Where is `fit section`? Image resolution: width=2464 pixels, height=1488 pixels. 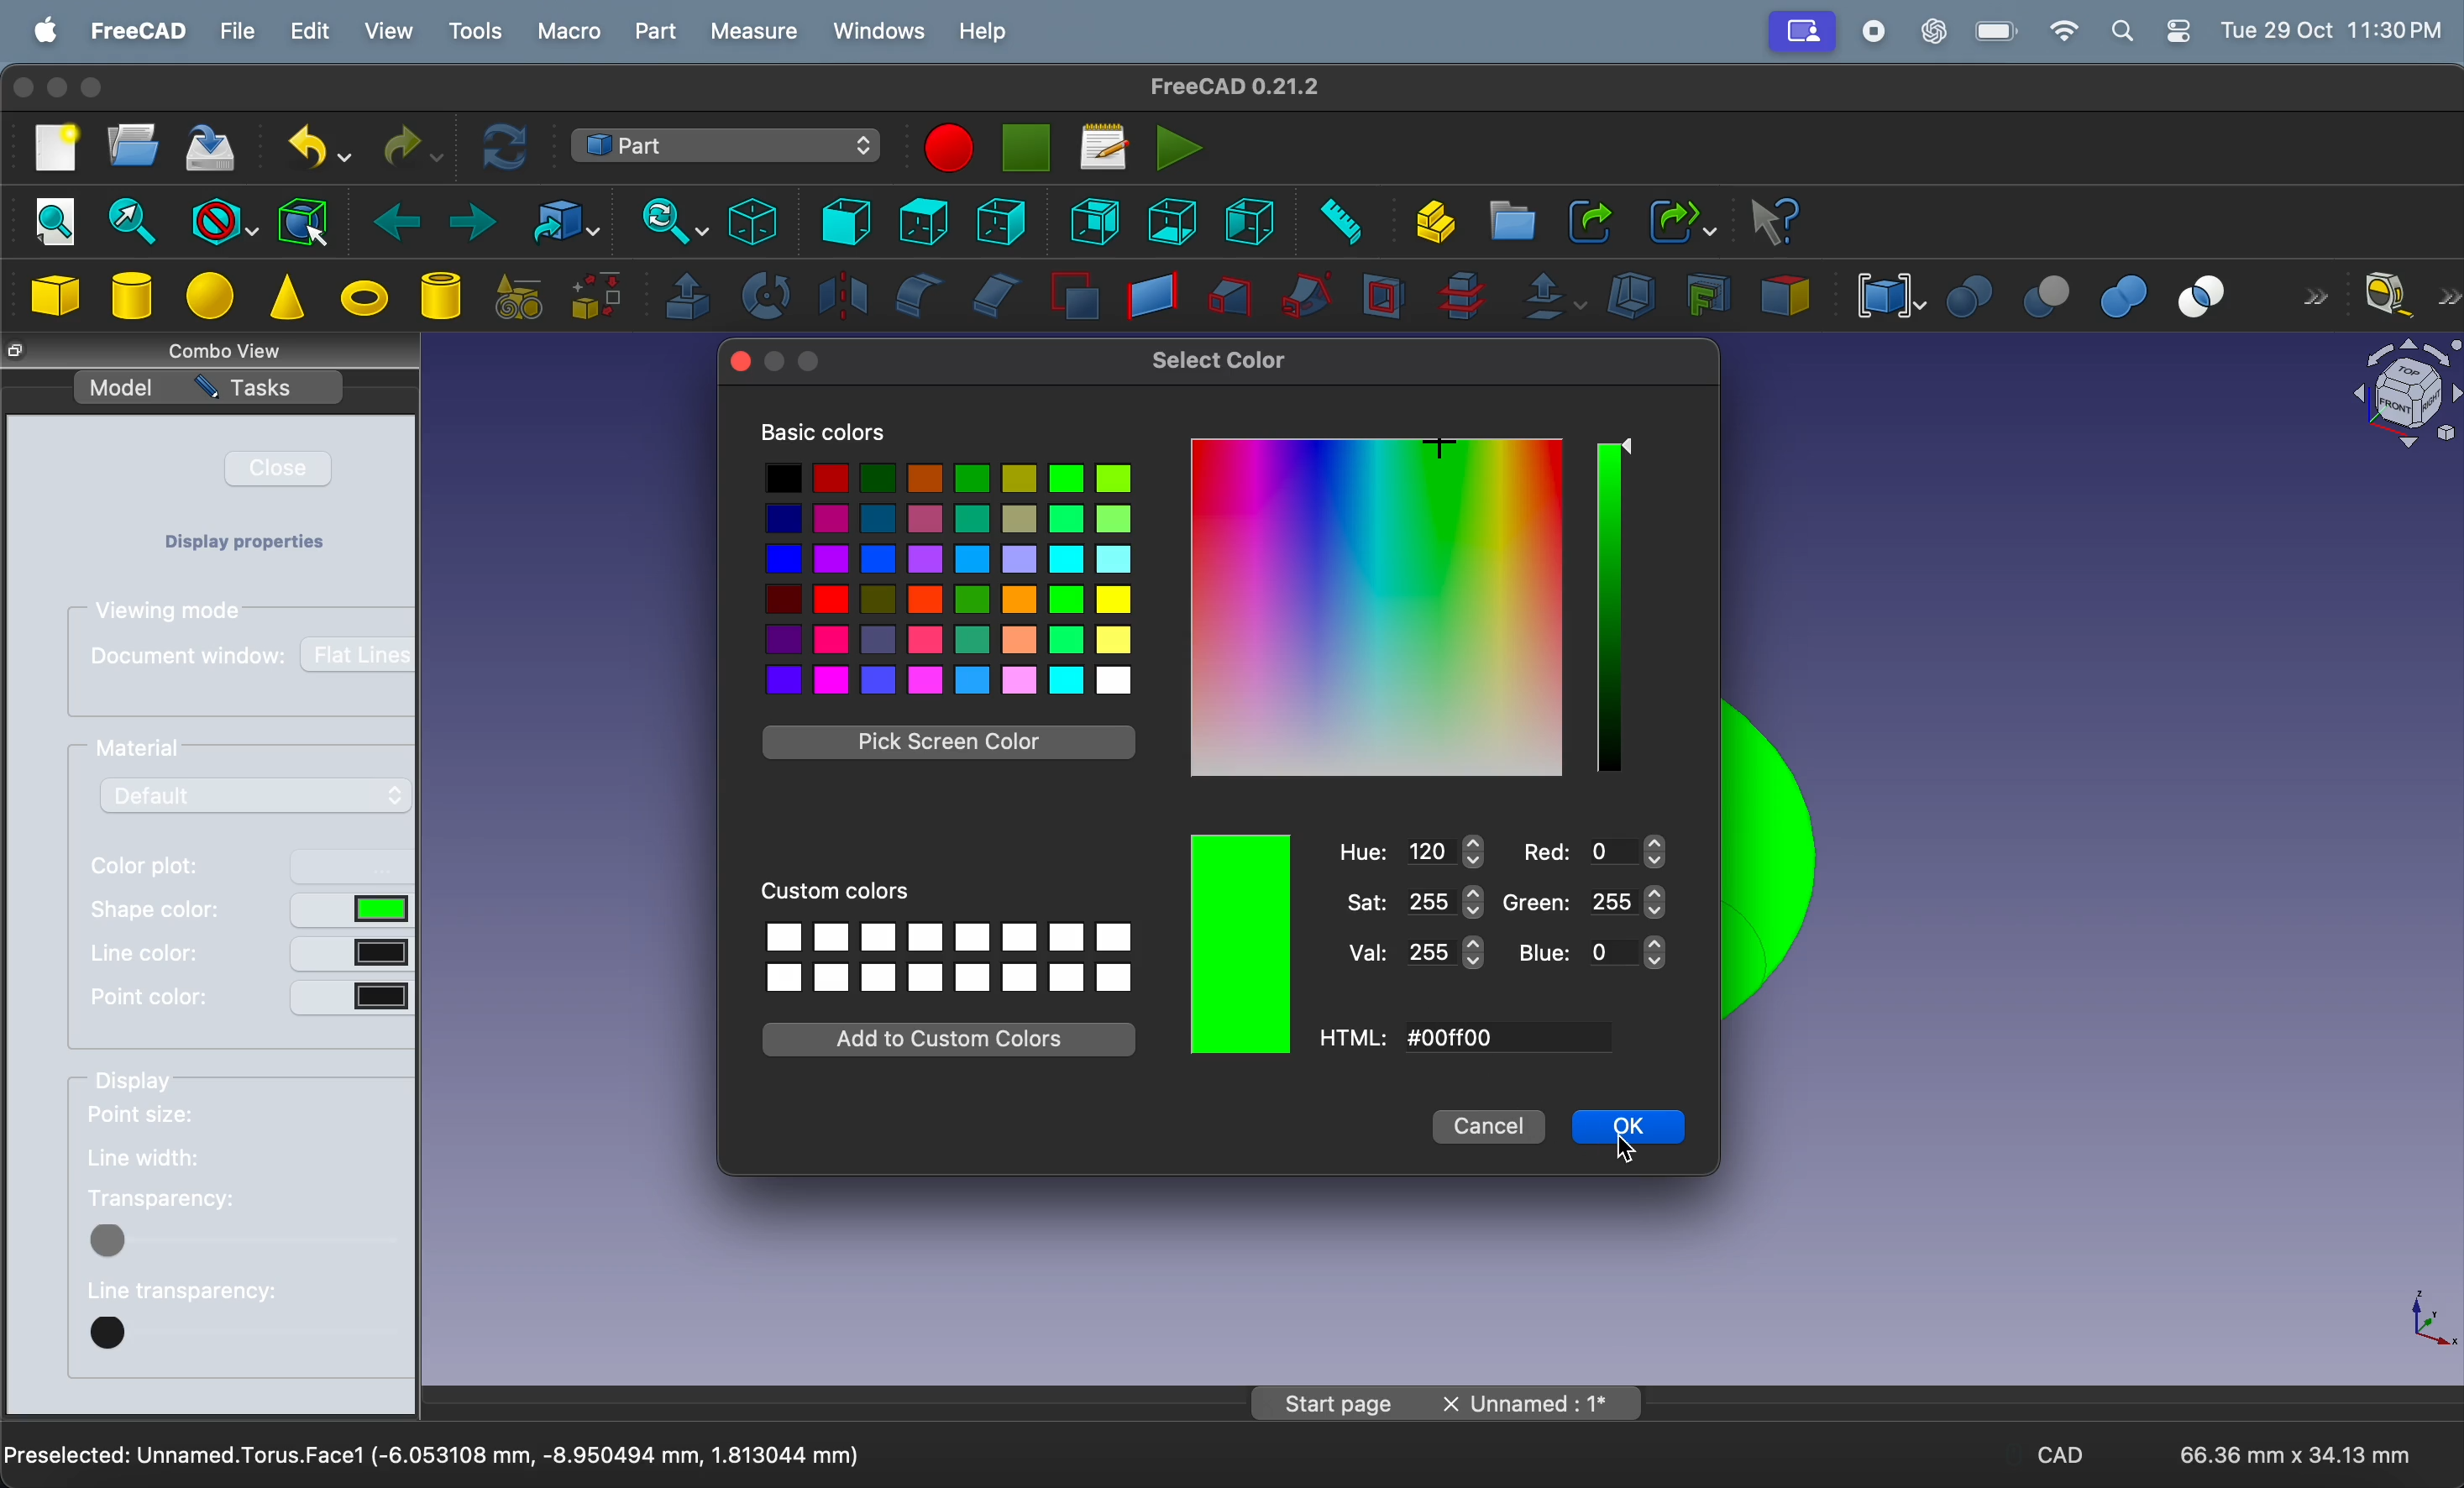 fit section is located at coordinates (125, 223).